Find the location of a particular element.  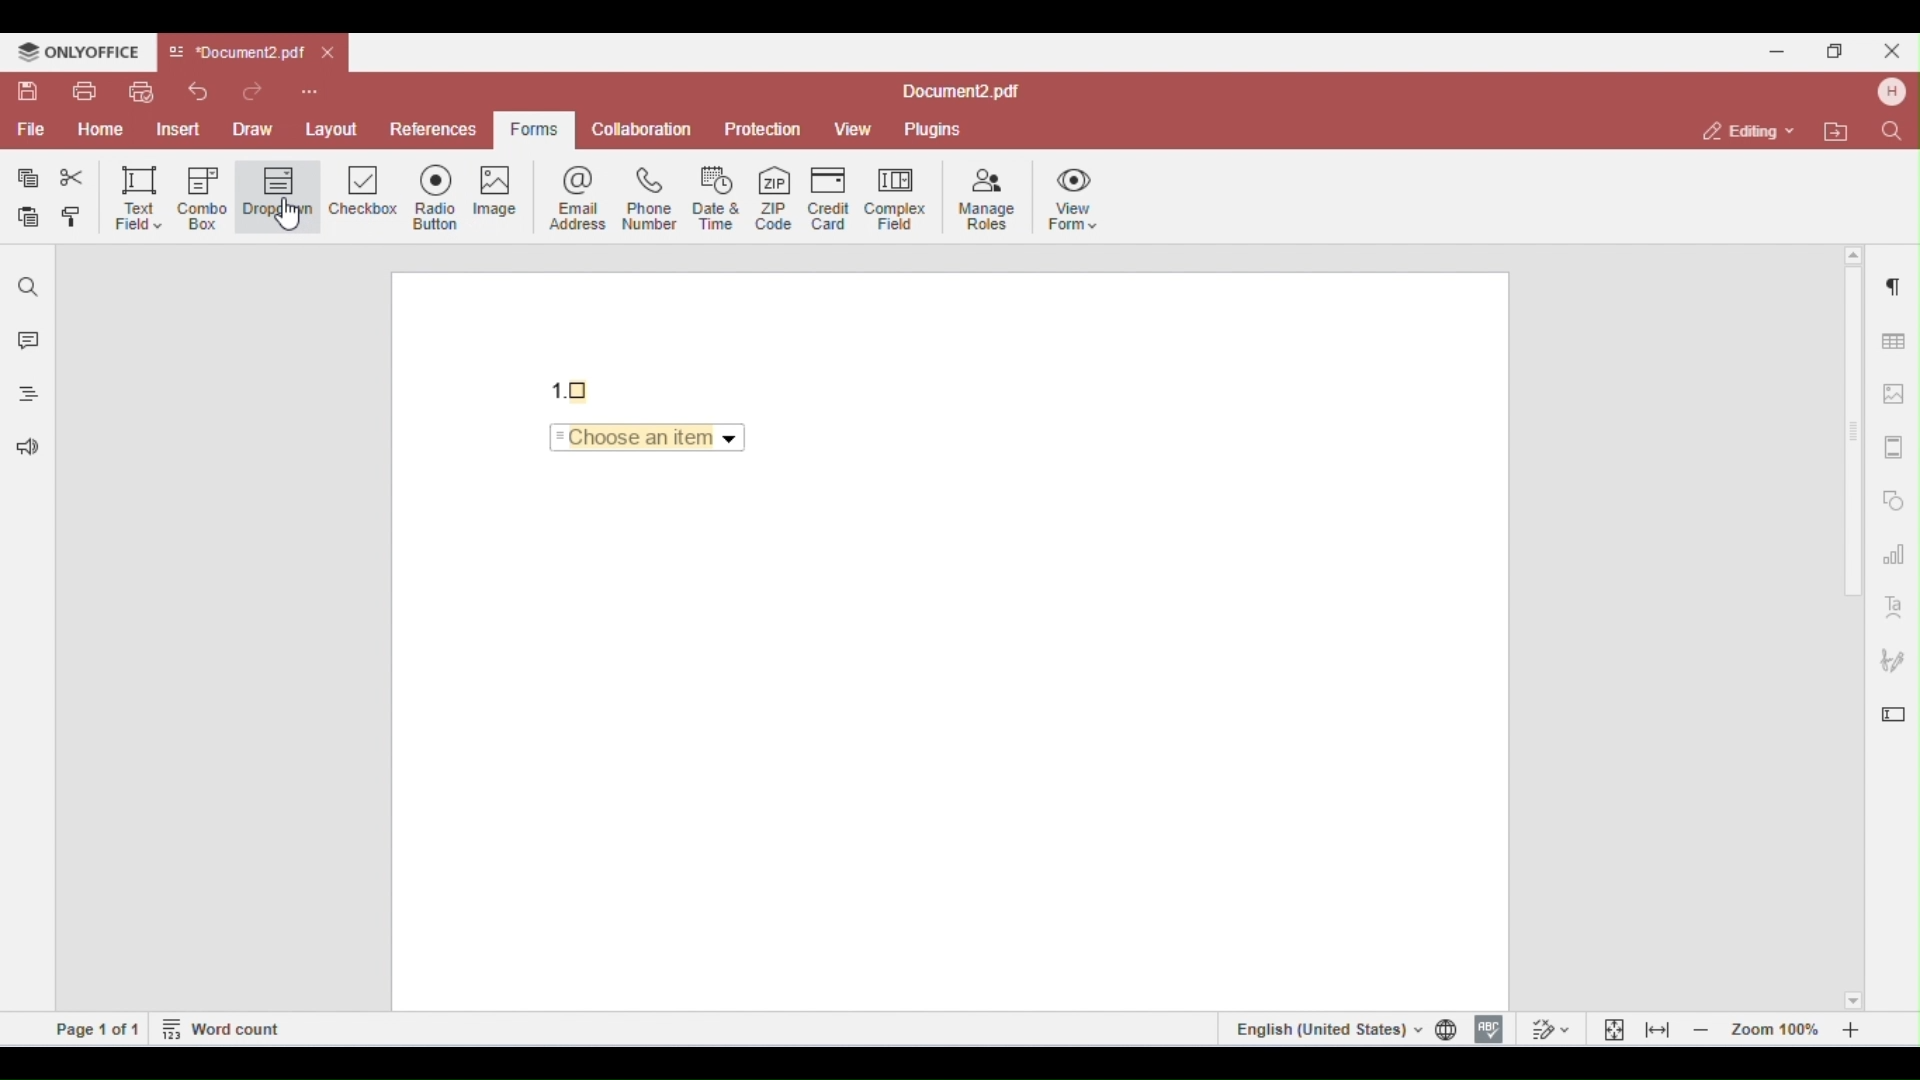

drop down is located at coordinates (278, 194).